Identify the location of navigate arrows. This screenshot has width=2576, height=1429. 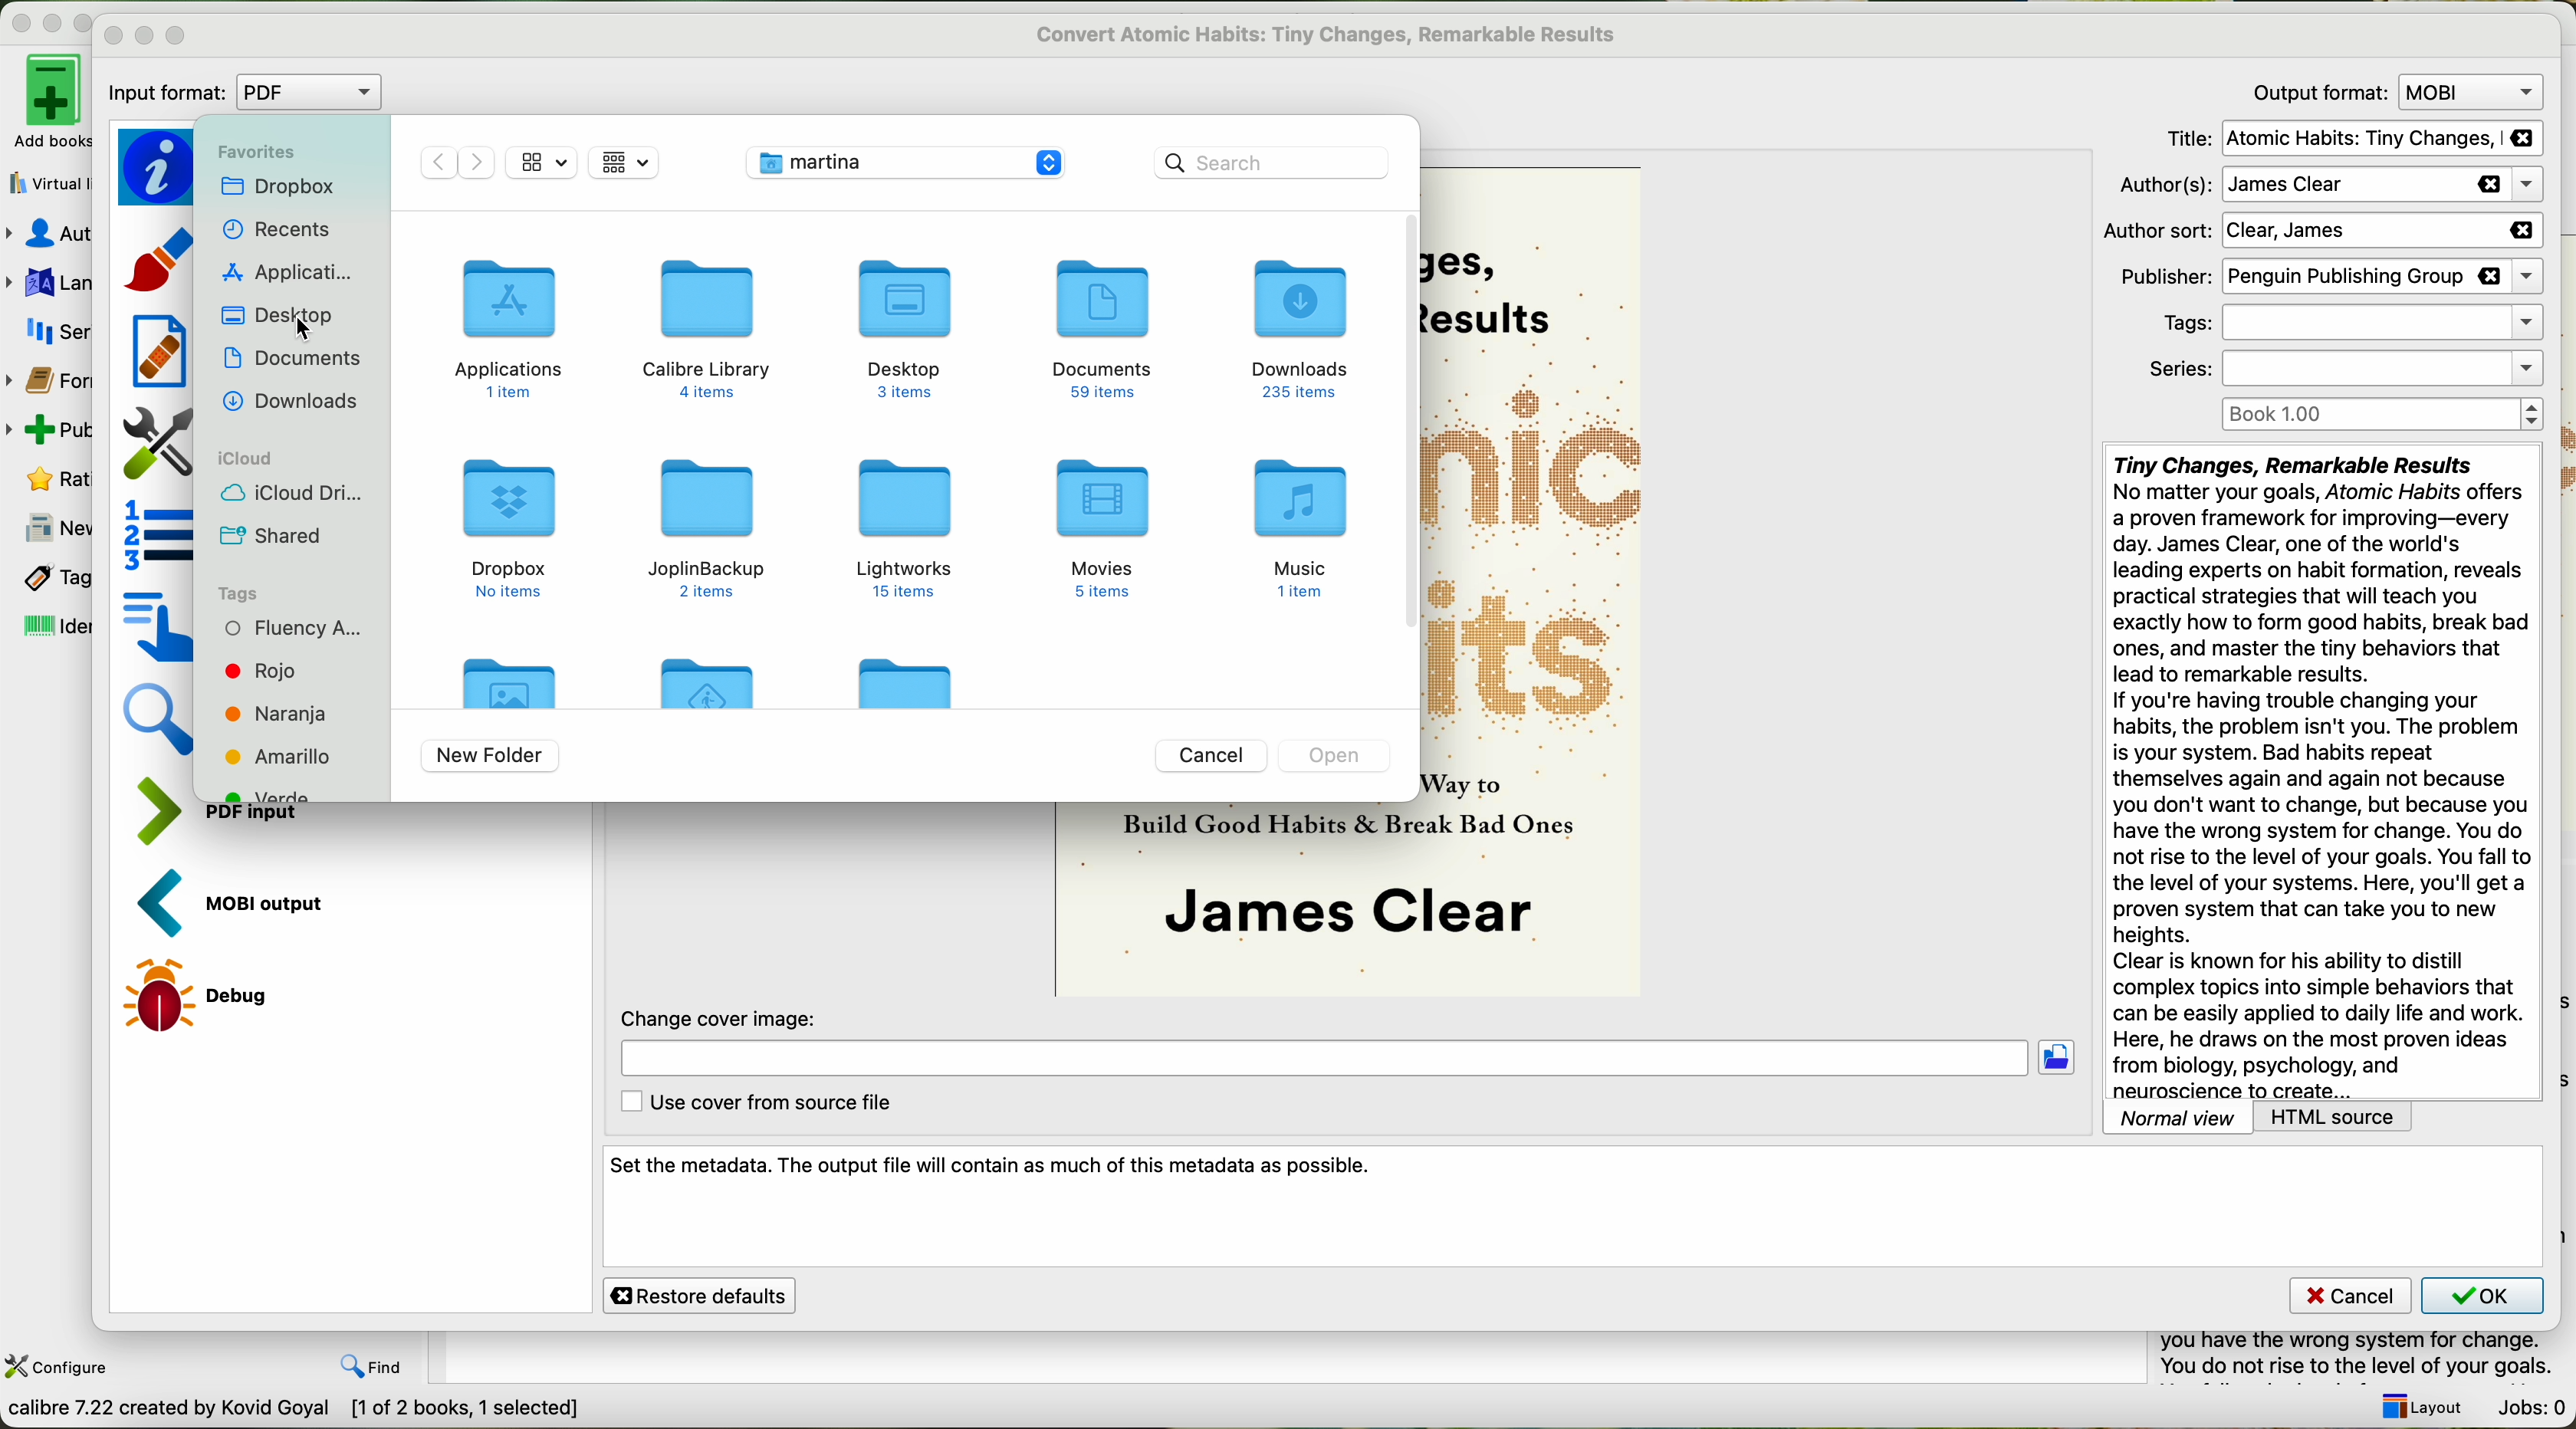
(458, 162).